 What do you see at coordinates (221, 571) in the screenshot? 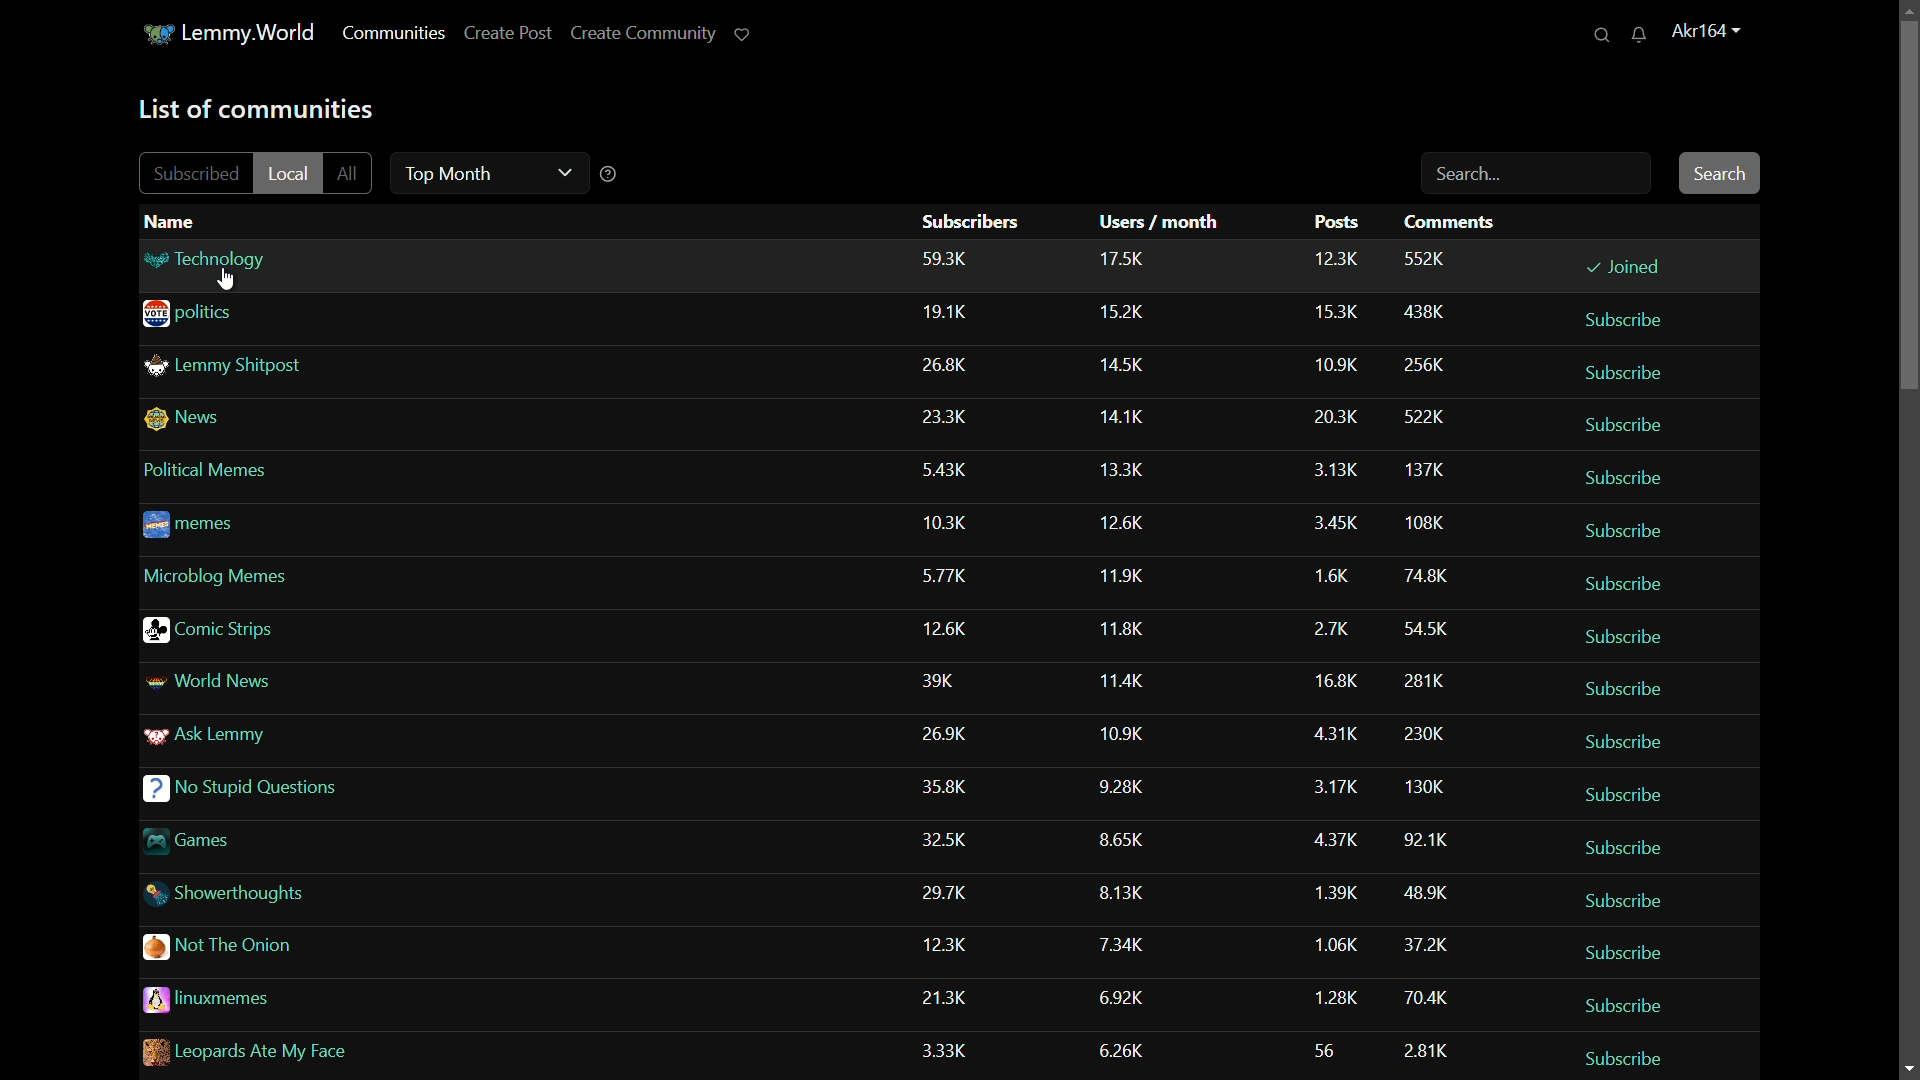
I see `communities name` at bounding box center [221, 571].